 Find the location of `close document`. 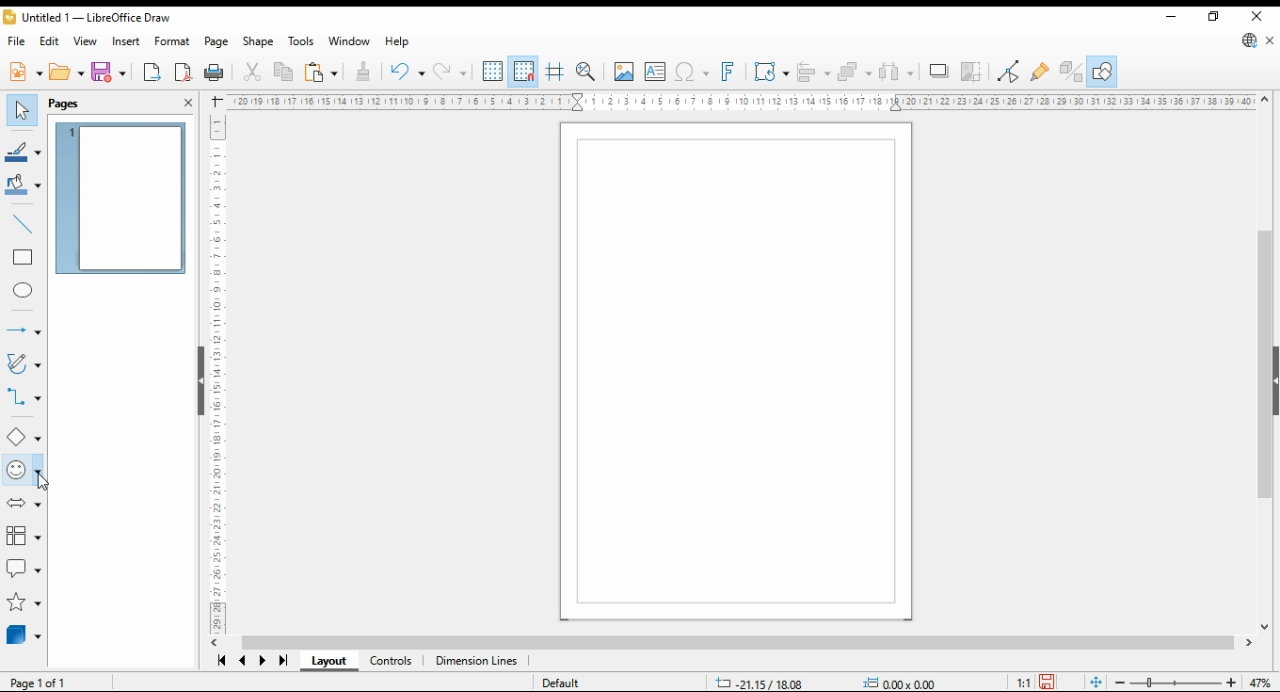

close document is located at coordinates (1270, 40).